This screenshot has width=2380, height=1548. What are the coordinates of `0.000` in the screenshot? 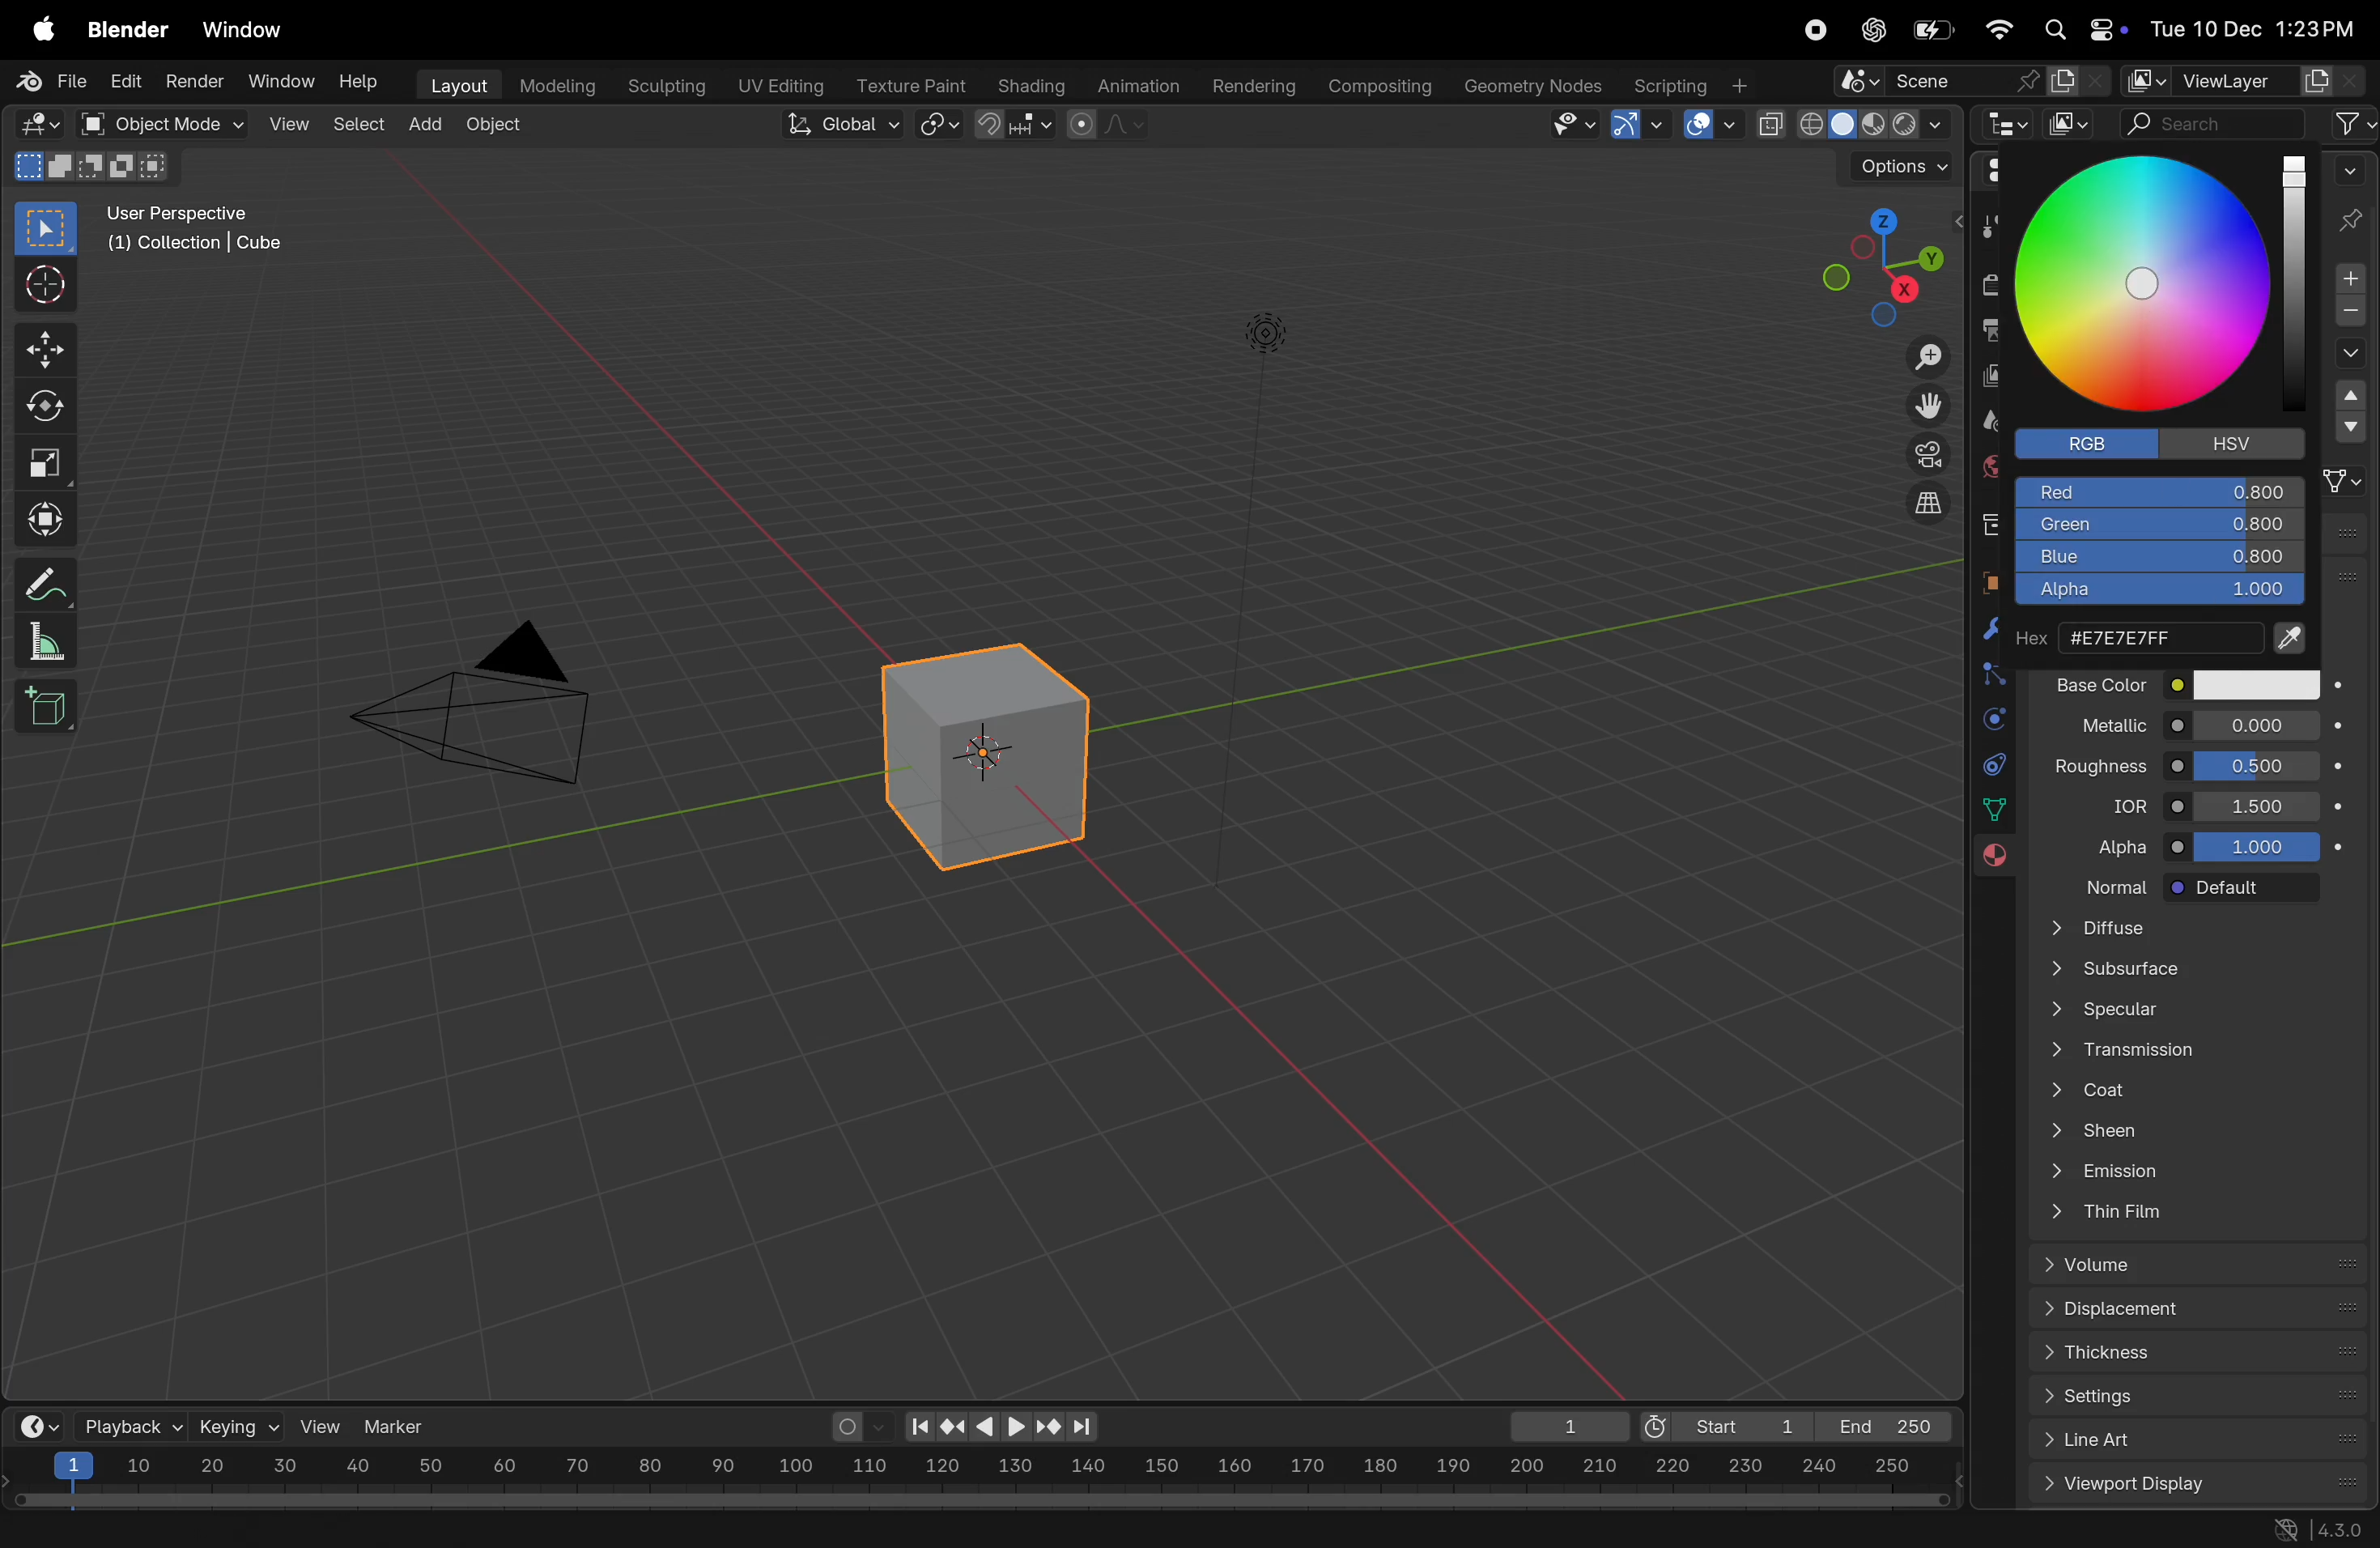 It's located at (2260, 763).